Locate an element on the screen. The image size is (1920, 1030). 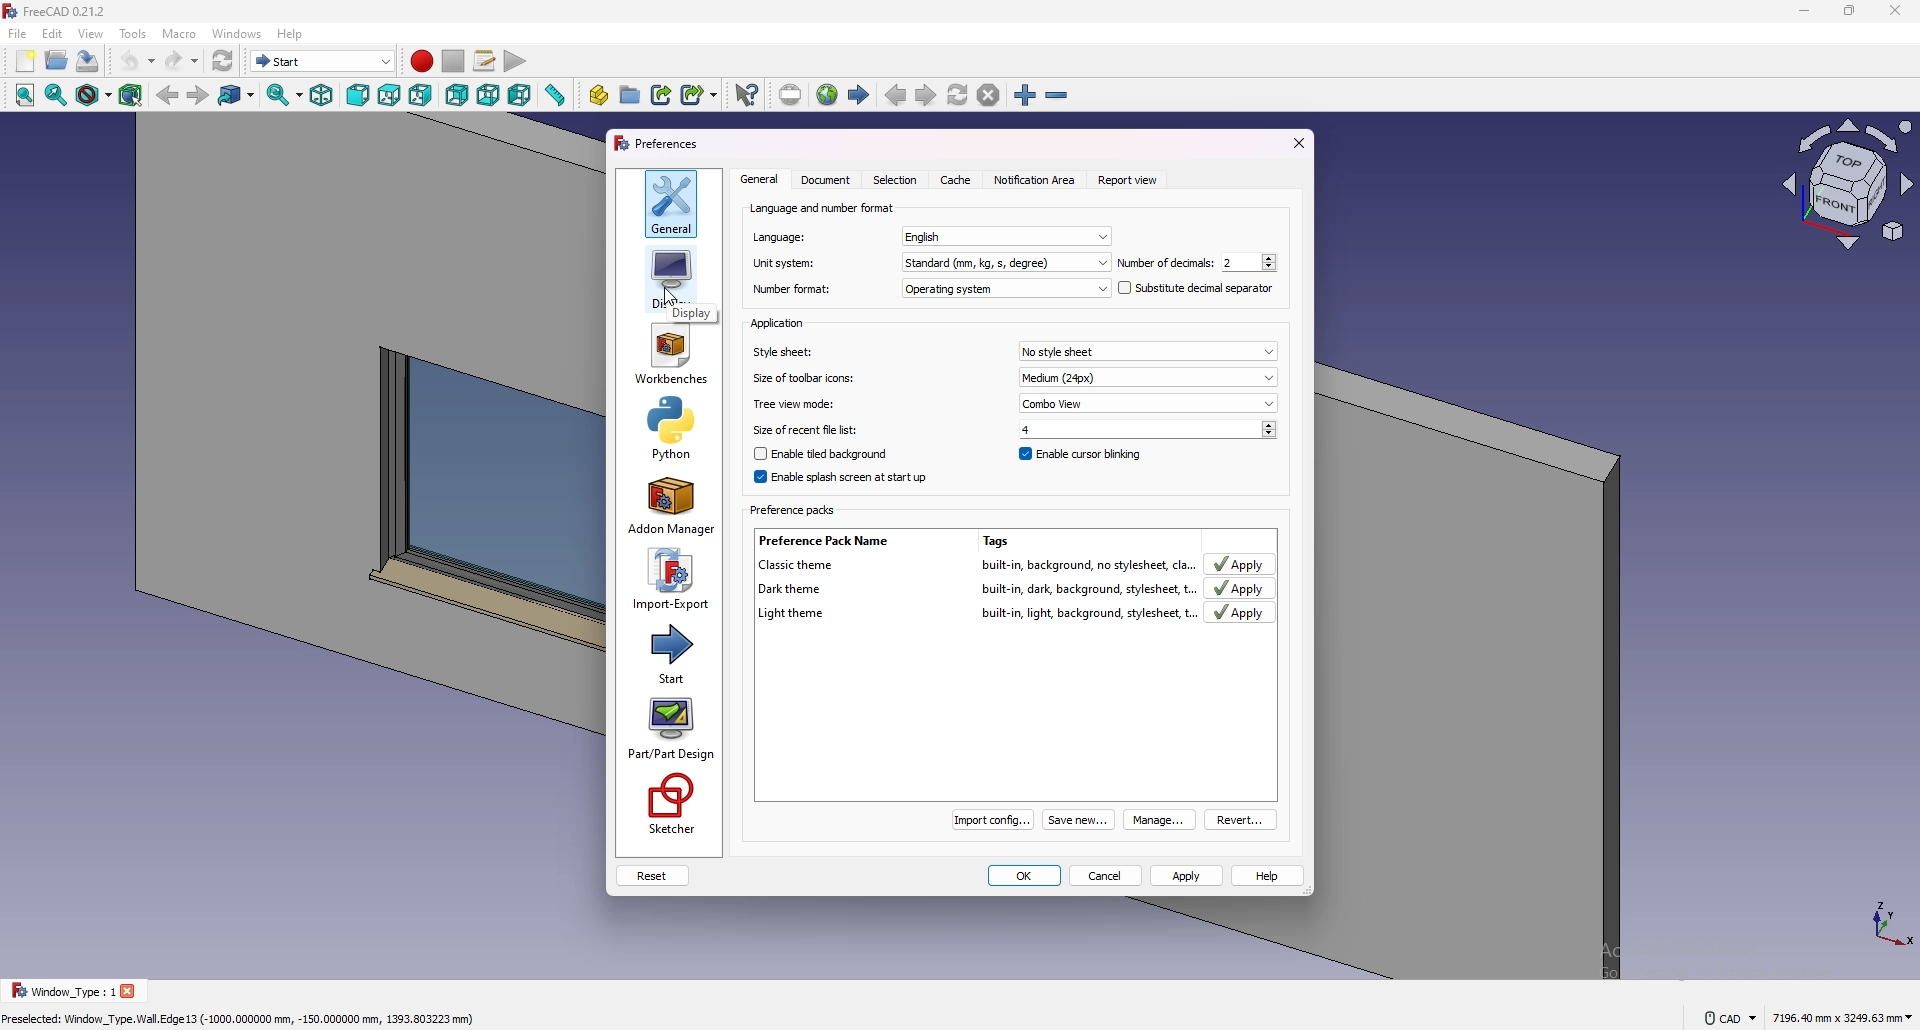
python is located at coordinates (668, 428).